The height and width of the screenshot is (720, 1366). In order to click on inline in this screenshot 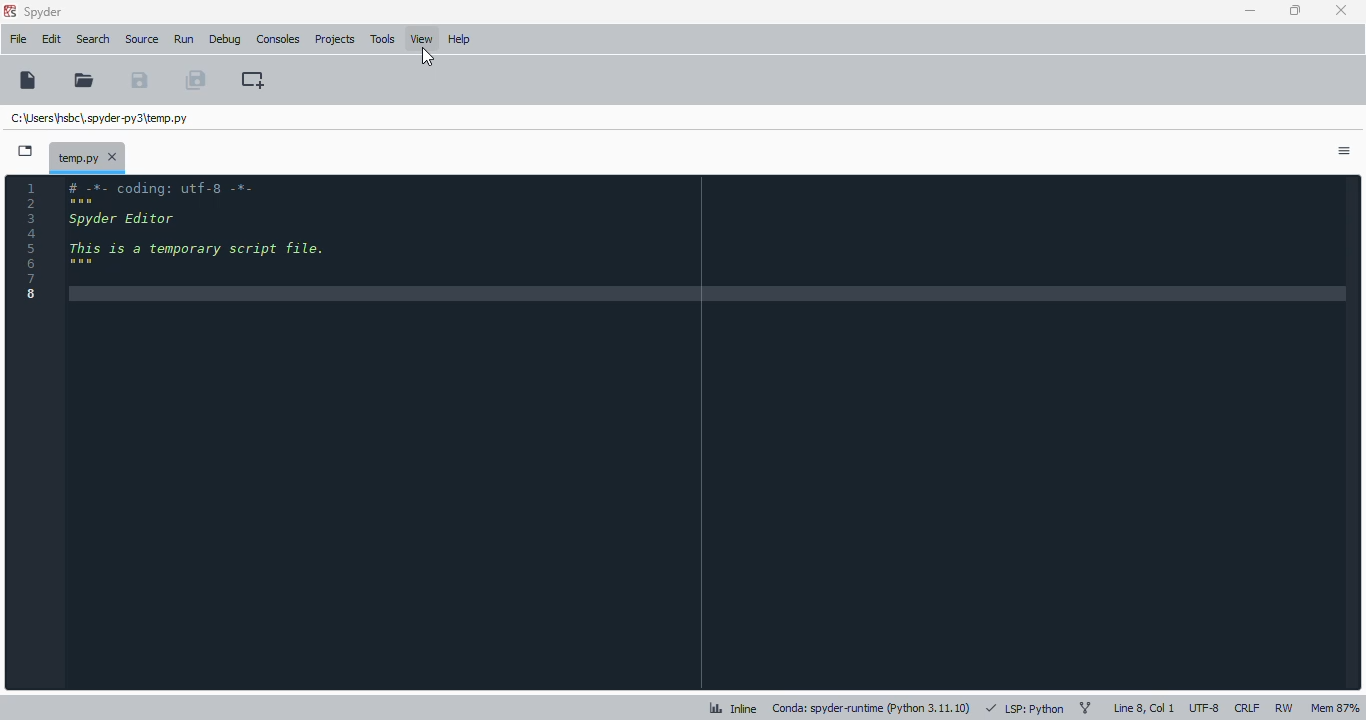, I will do `click(732, 708)`.